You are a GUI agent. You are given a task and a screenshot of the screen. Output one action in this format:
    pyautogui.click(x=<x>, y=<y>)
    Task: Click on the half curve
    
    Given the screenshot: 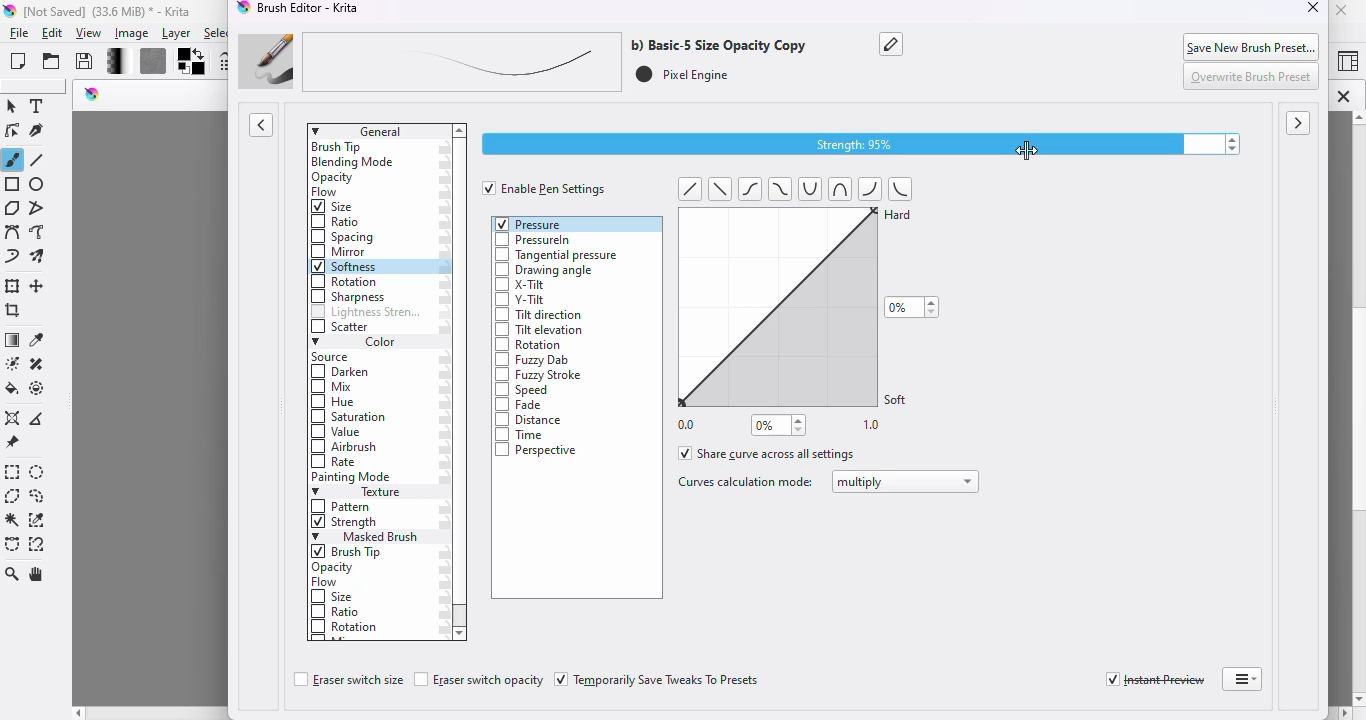 What is the action you would take?
    pyautogui.click(x=903, y=188)
    